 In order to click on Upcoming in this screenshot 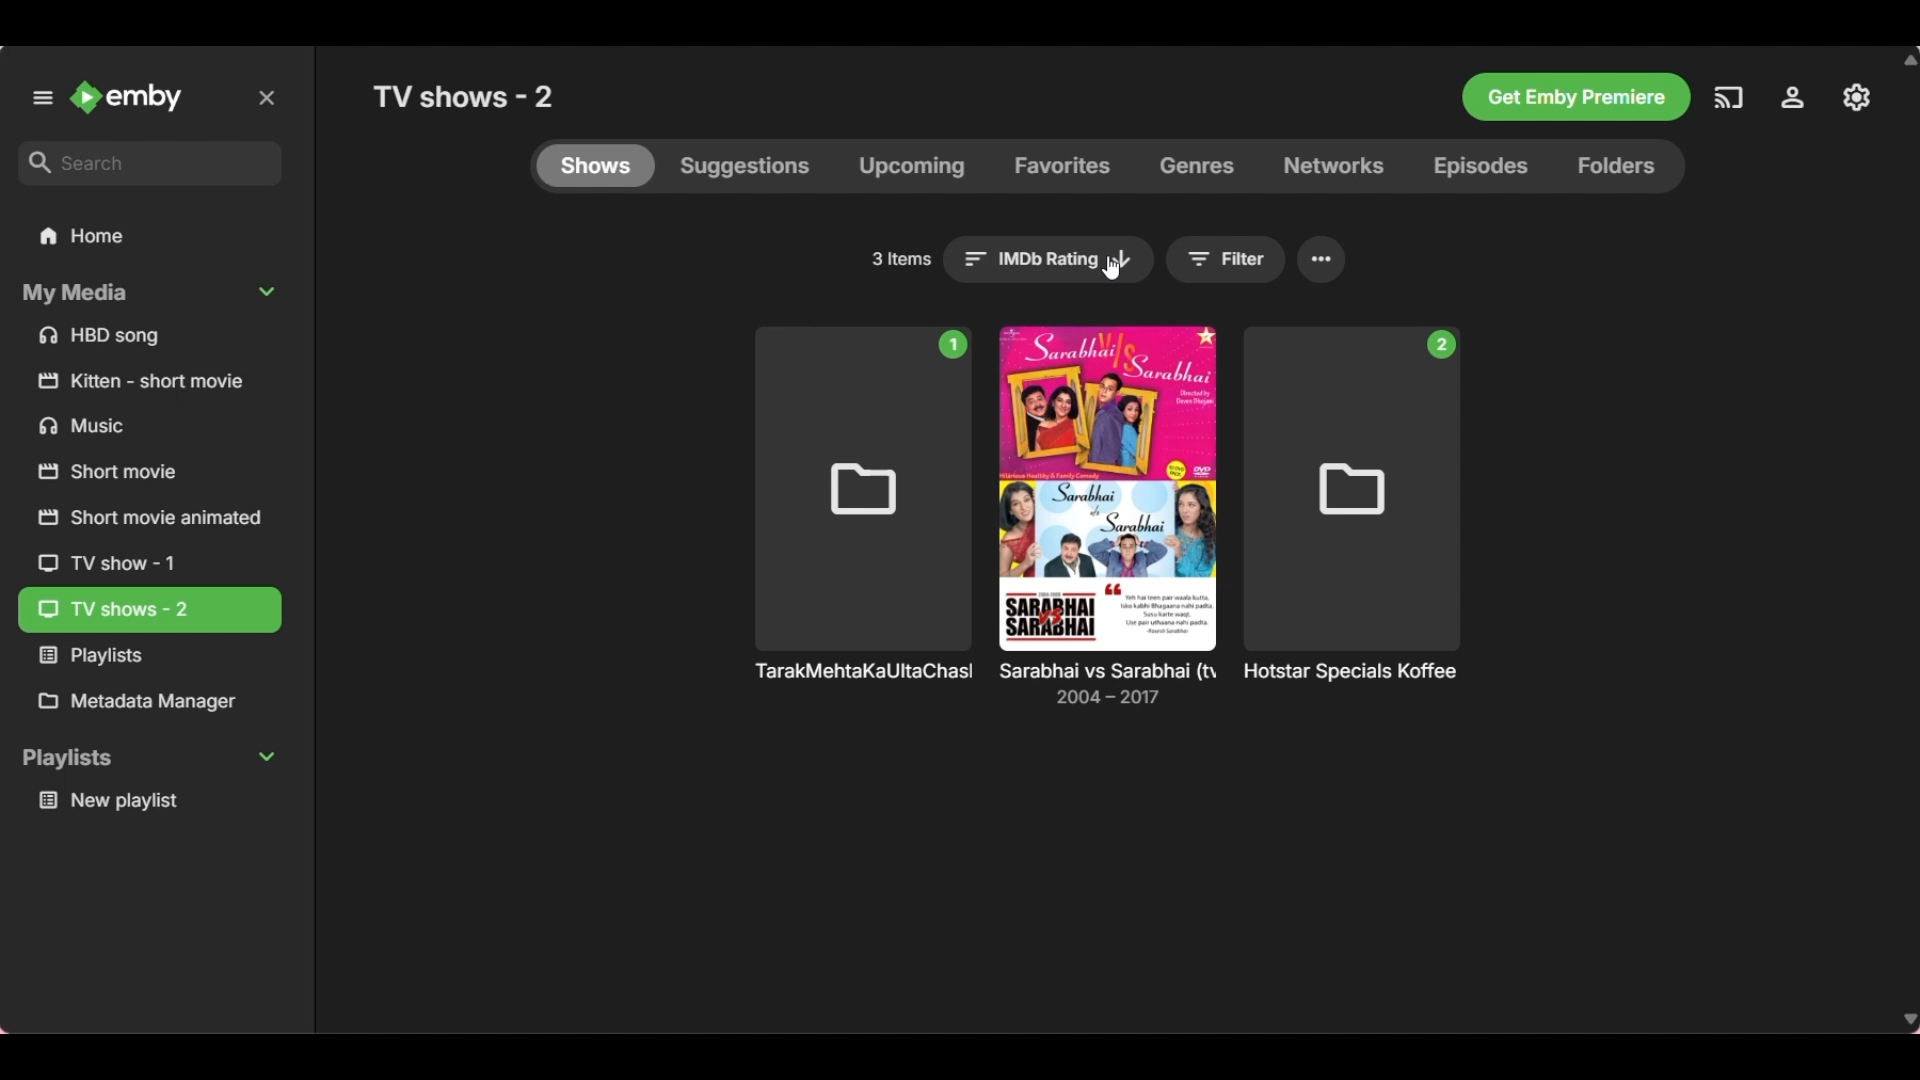, I will do `click(911, 167)`.